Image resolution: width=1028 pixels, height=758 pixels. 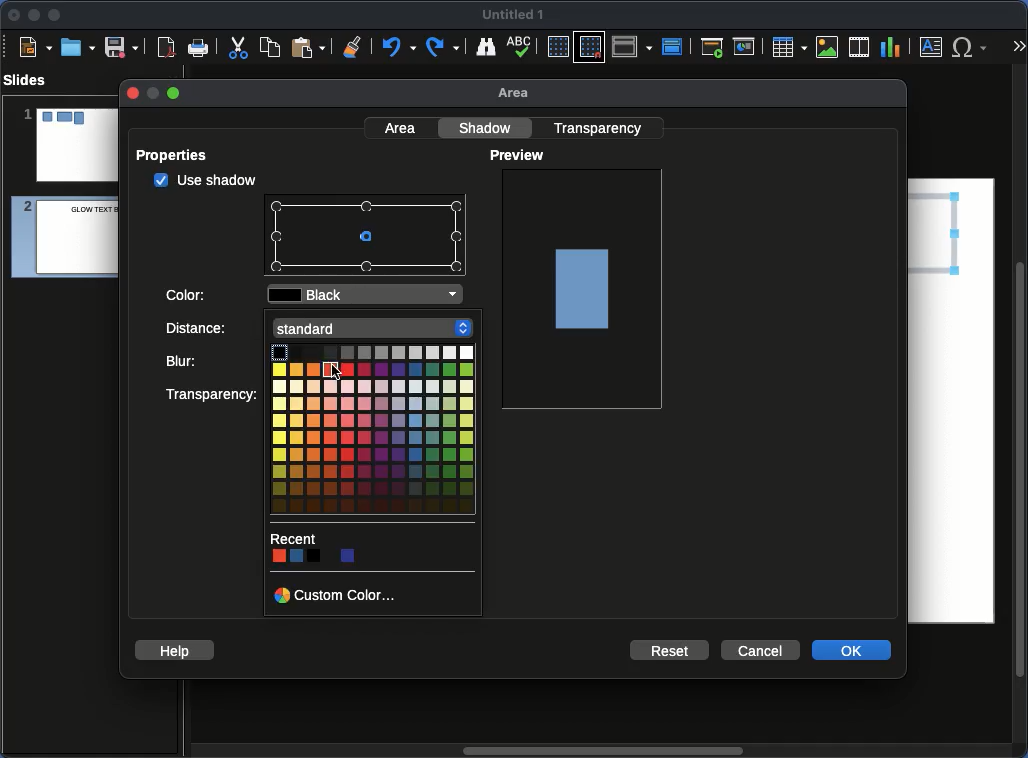 What do you see at coordinates (521, 48) in the screenshot?
I see `Spell check` at bounding box center [521, 48].